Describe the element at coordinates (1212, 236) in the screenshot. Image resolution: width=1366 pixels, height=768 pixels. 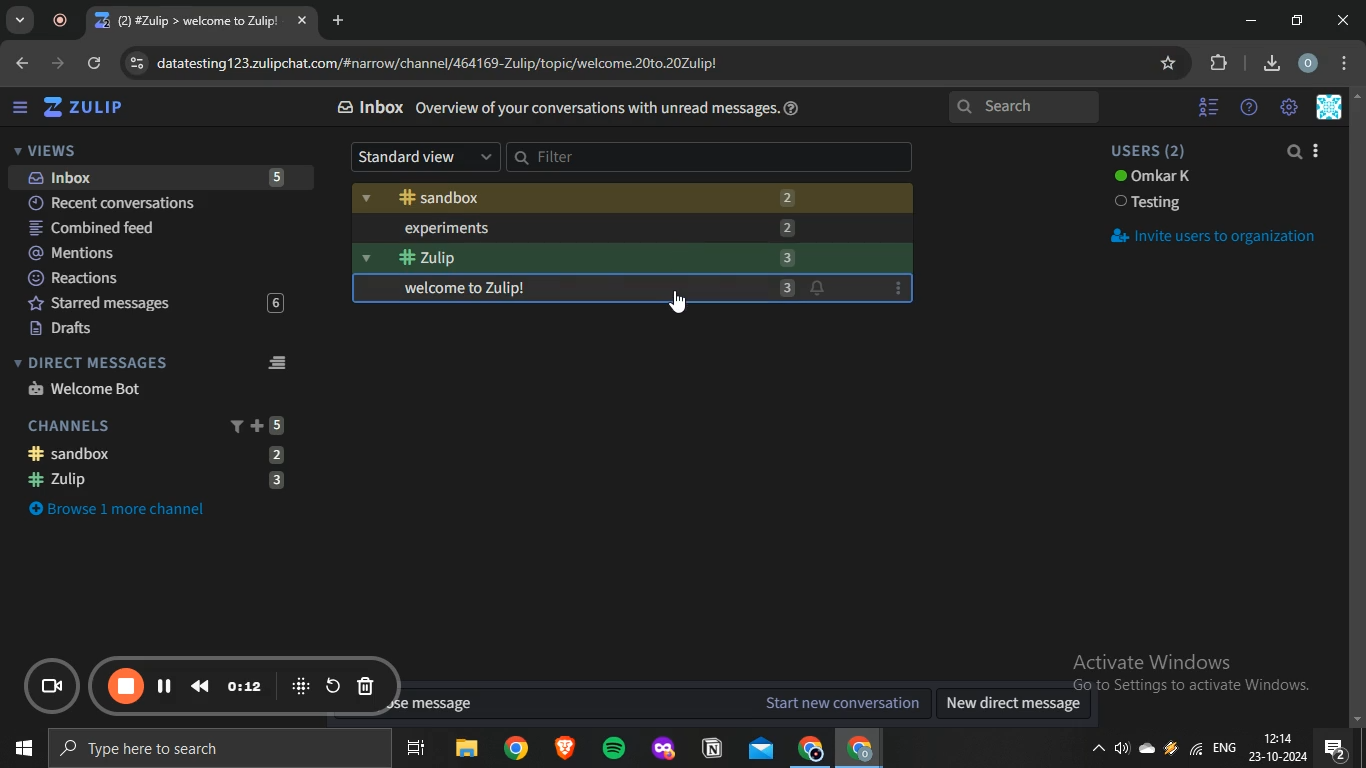
I see `invite users to organization` at that location.